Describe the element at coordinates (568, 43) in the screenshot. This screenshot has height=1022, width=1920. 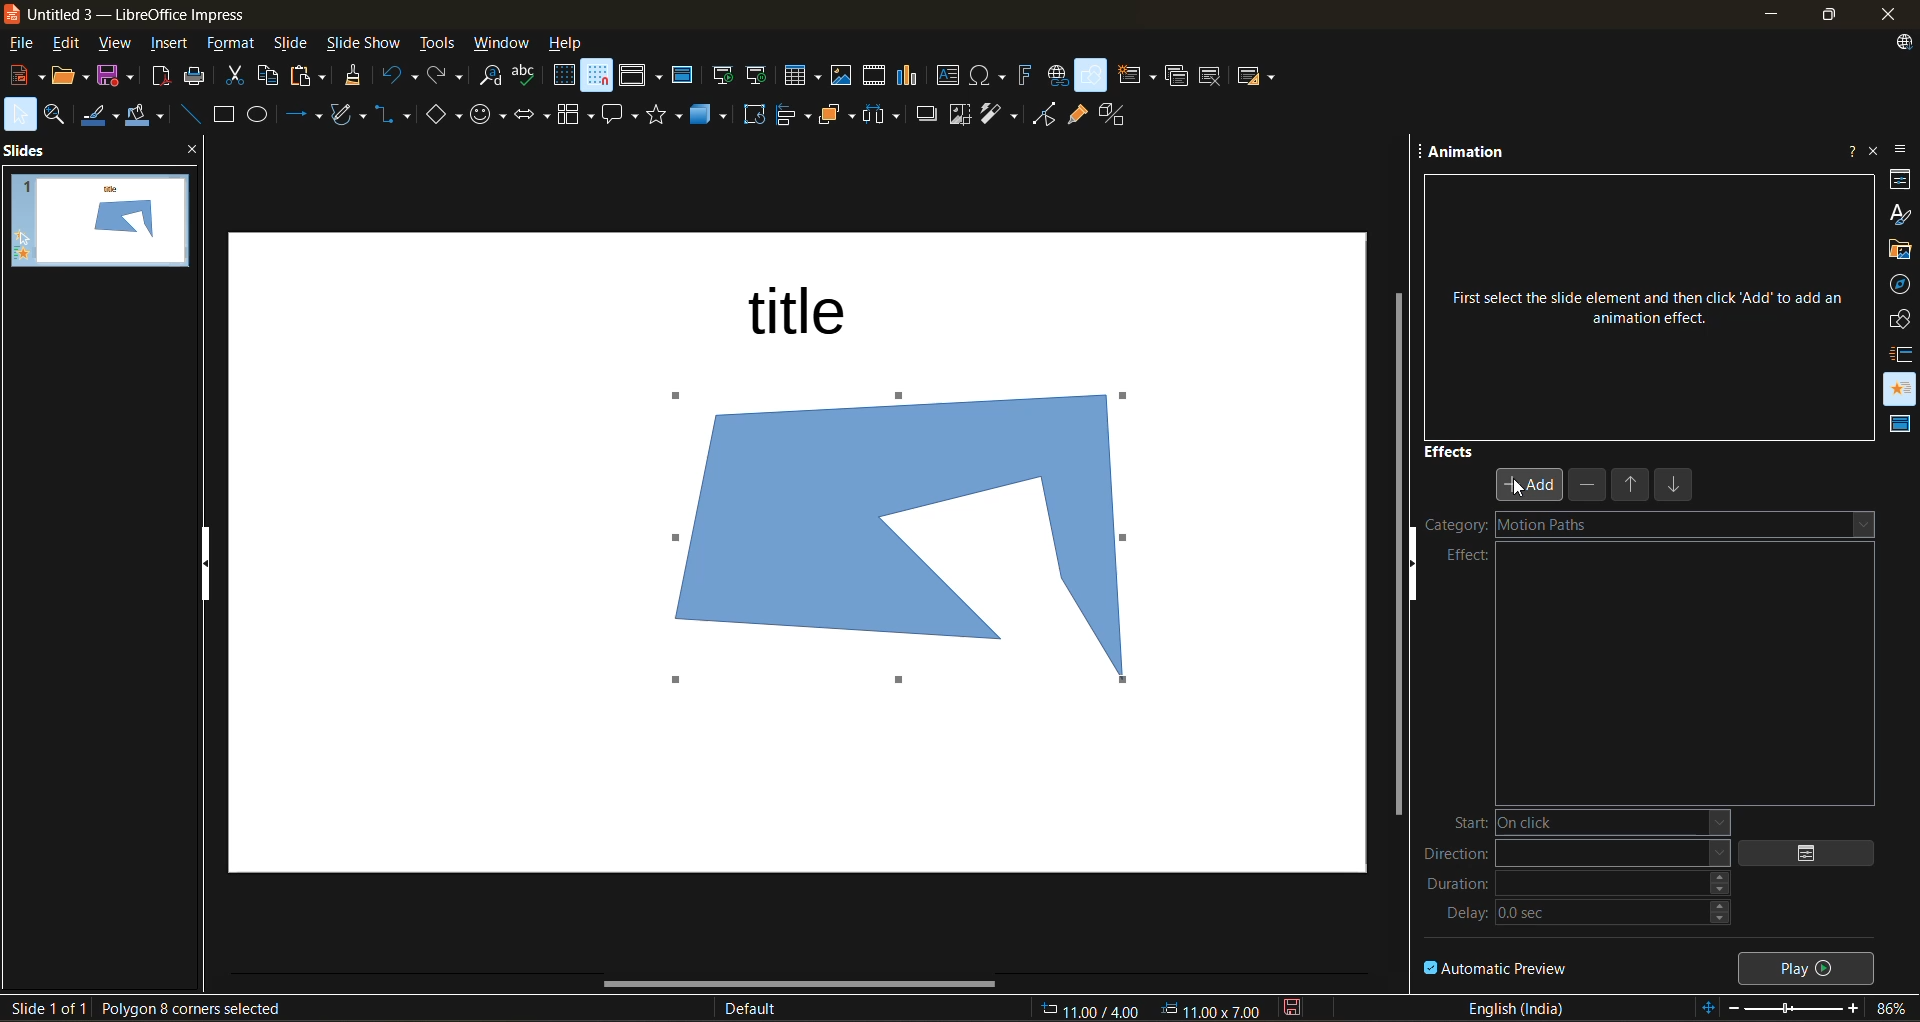
I see `help` at that location.